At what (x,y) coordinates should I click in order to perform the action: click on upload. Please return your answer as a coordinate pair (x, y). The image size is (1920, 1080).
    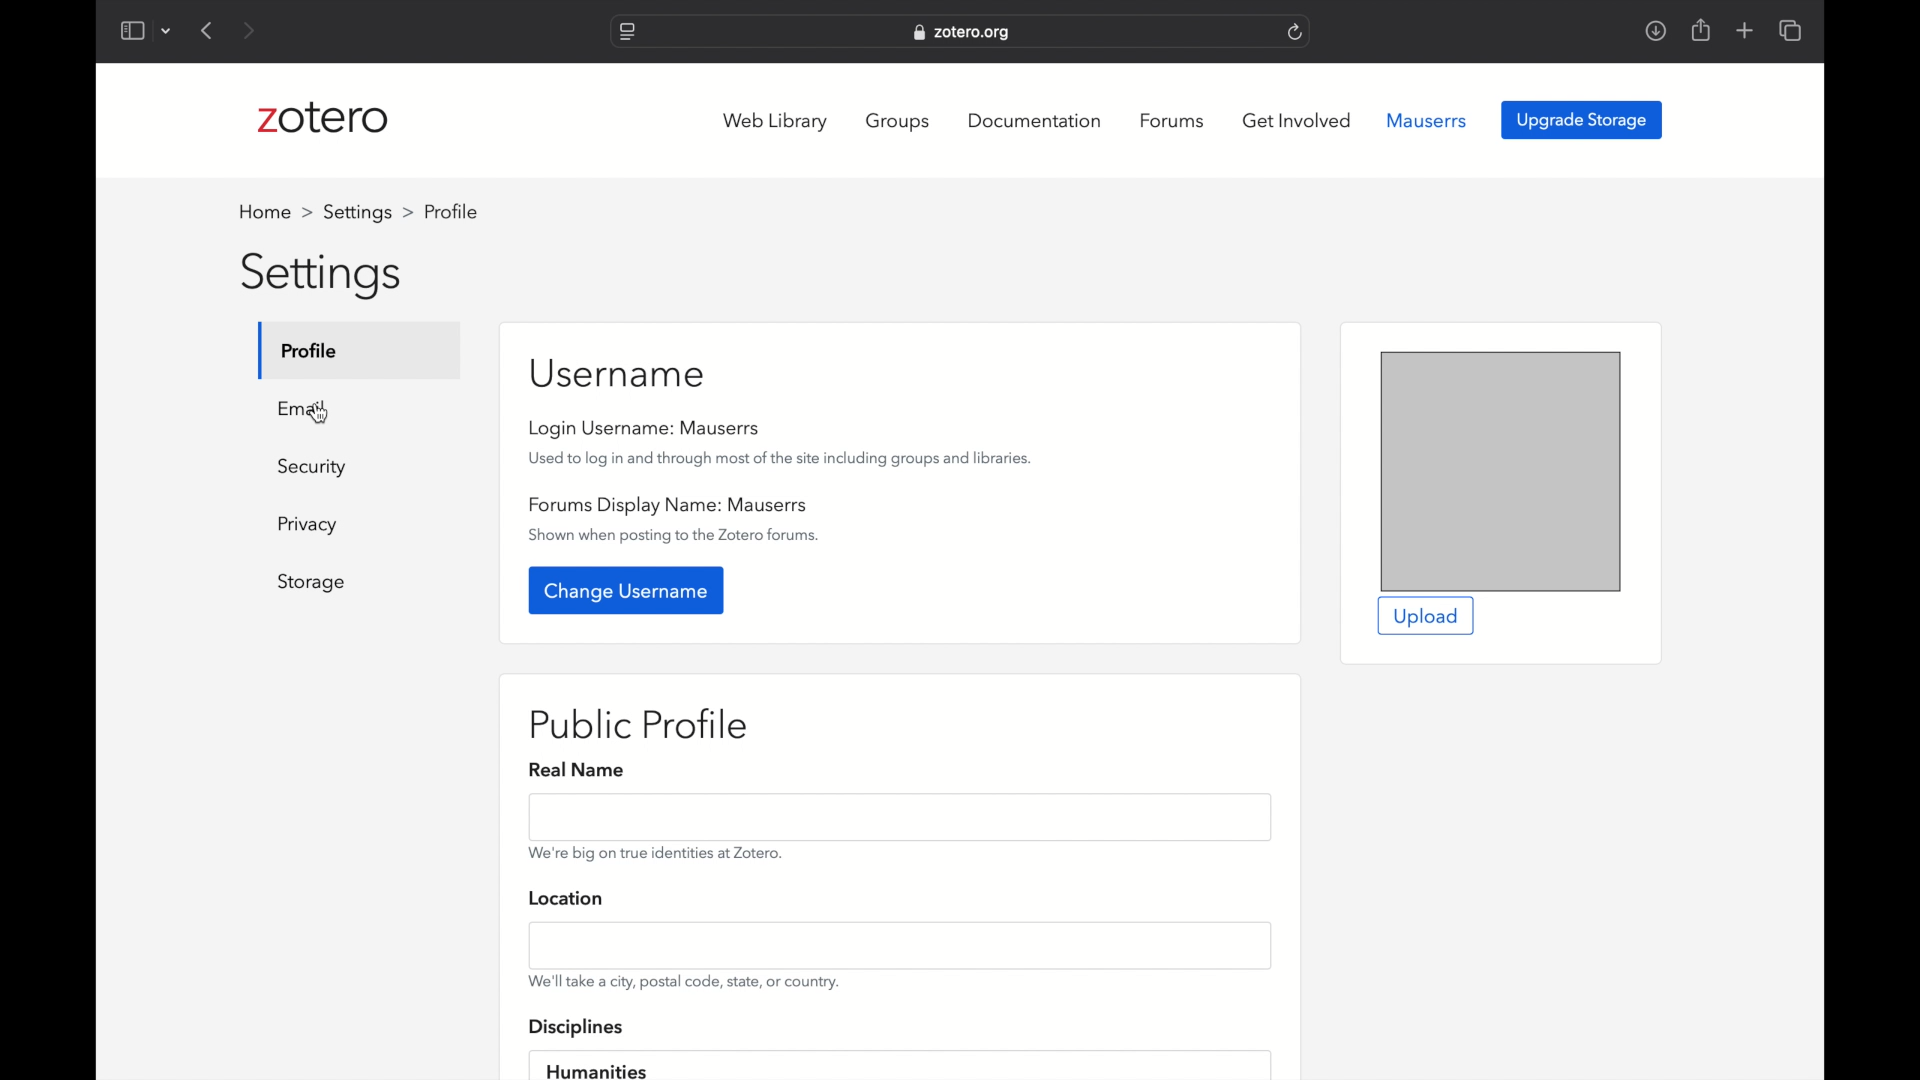
    Looking at the image, I should click on (1424, 617).